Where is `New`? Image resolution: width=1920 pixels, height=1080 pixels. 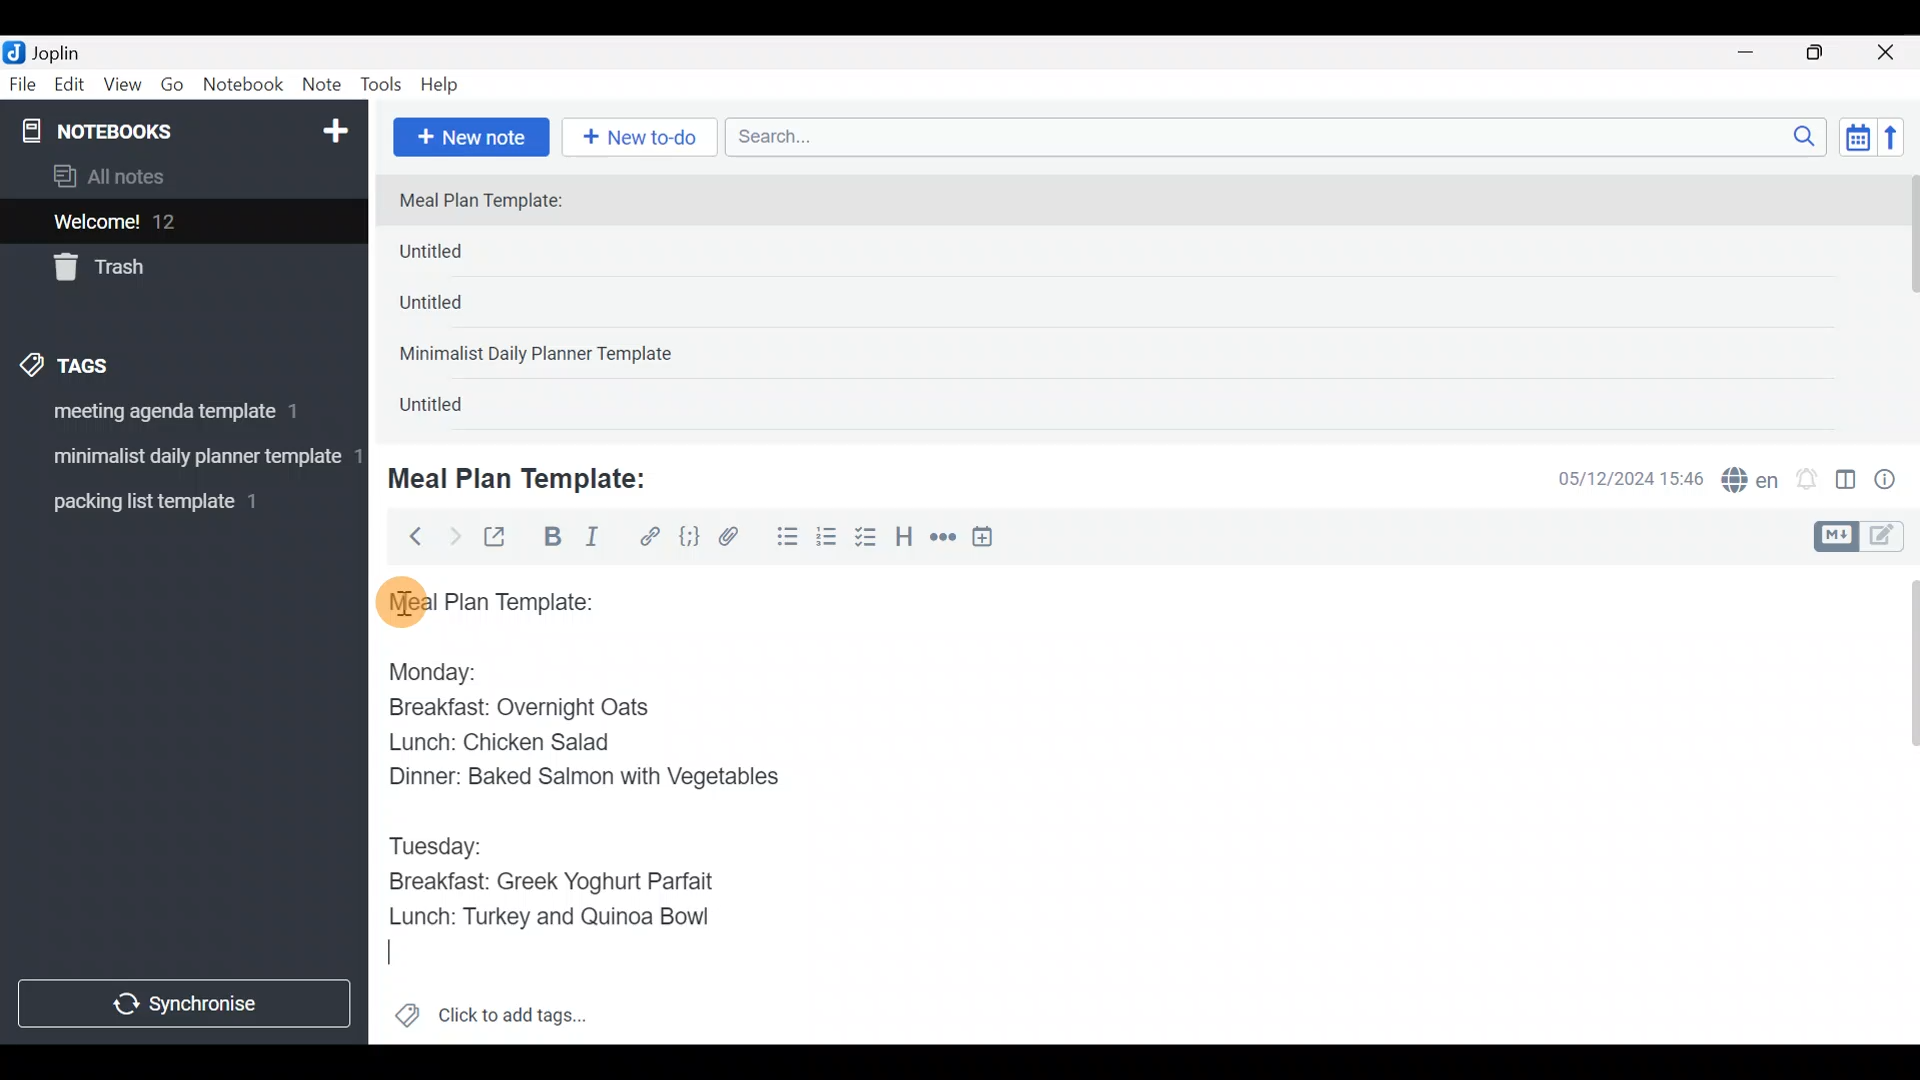
New is located at coordinates (334, 127).